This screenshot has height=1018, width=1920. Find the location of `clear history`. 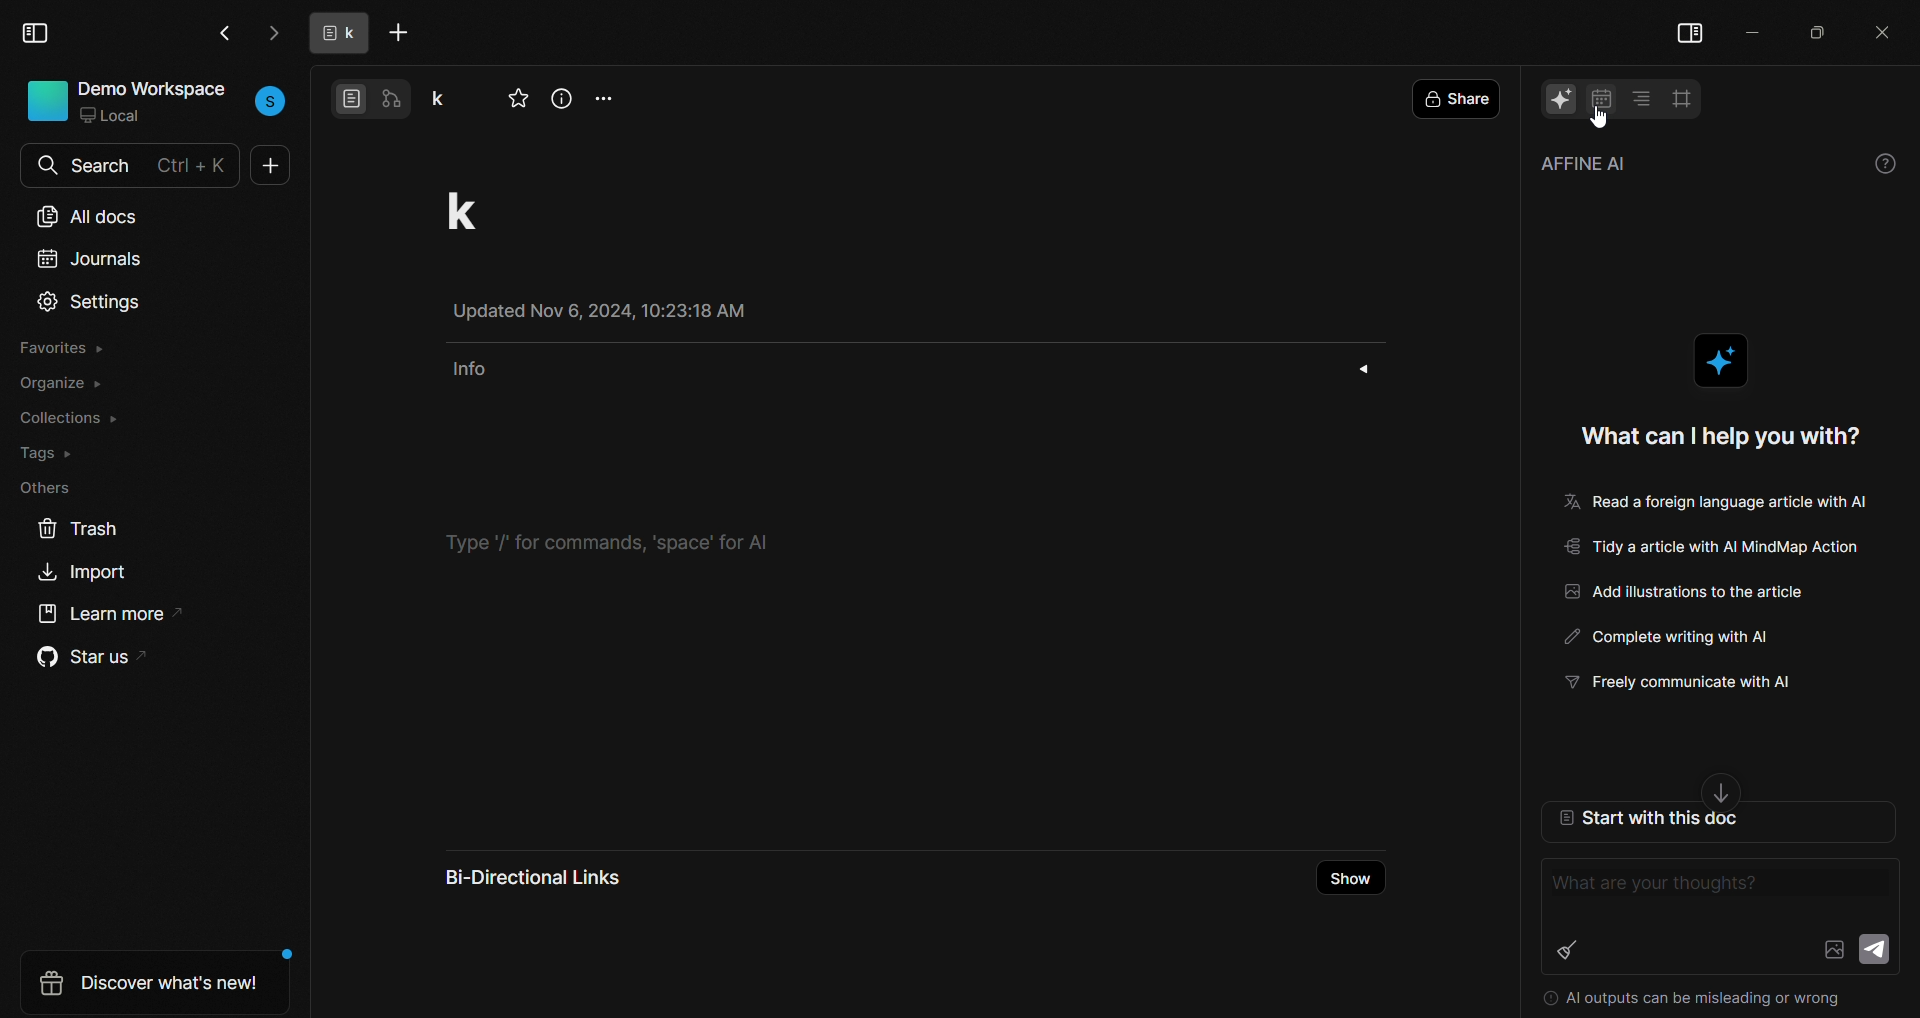

clear history is located at coordinates (1570, 951).